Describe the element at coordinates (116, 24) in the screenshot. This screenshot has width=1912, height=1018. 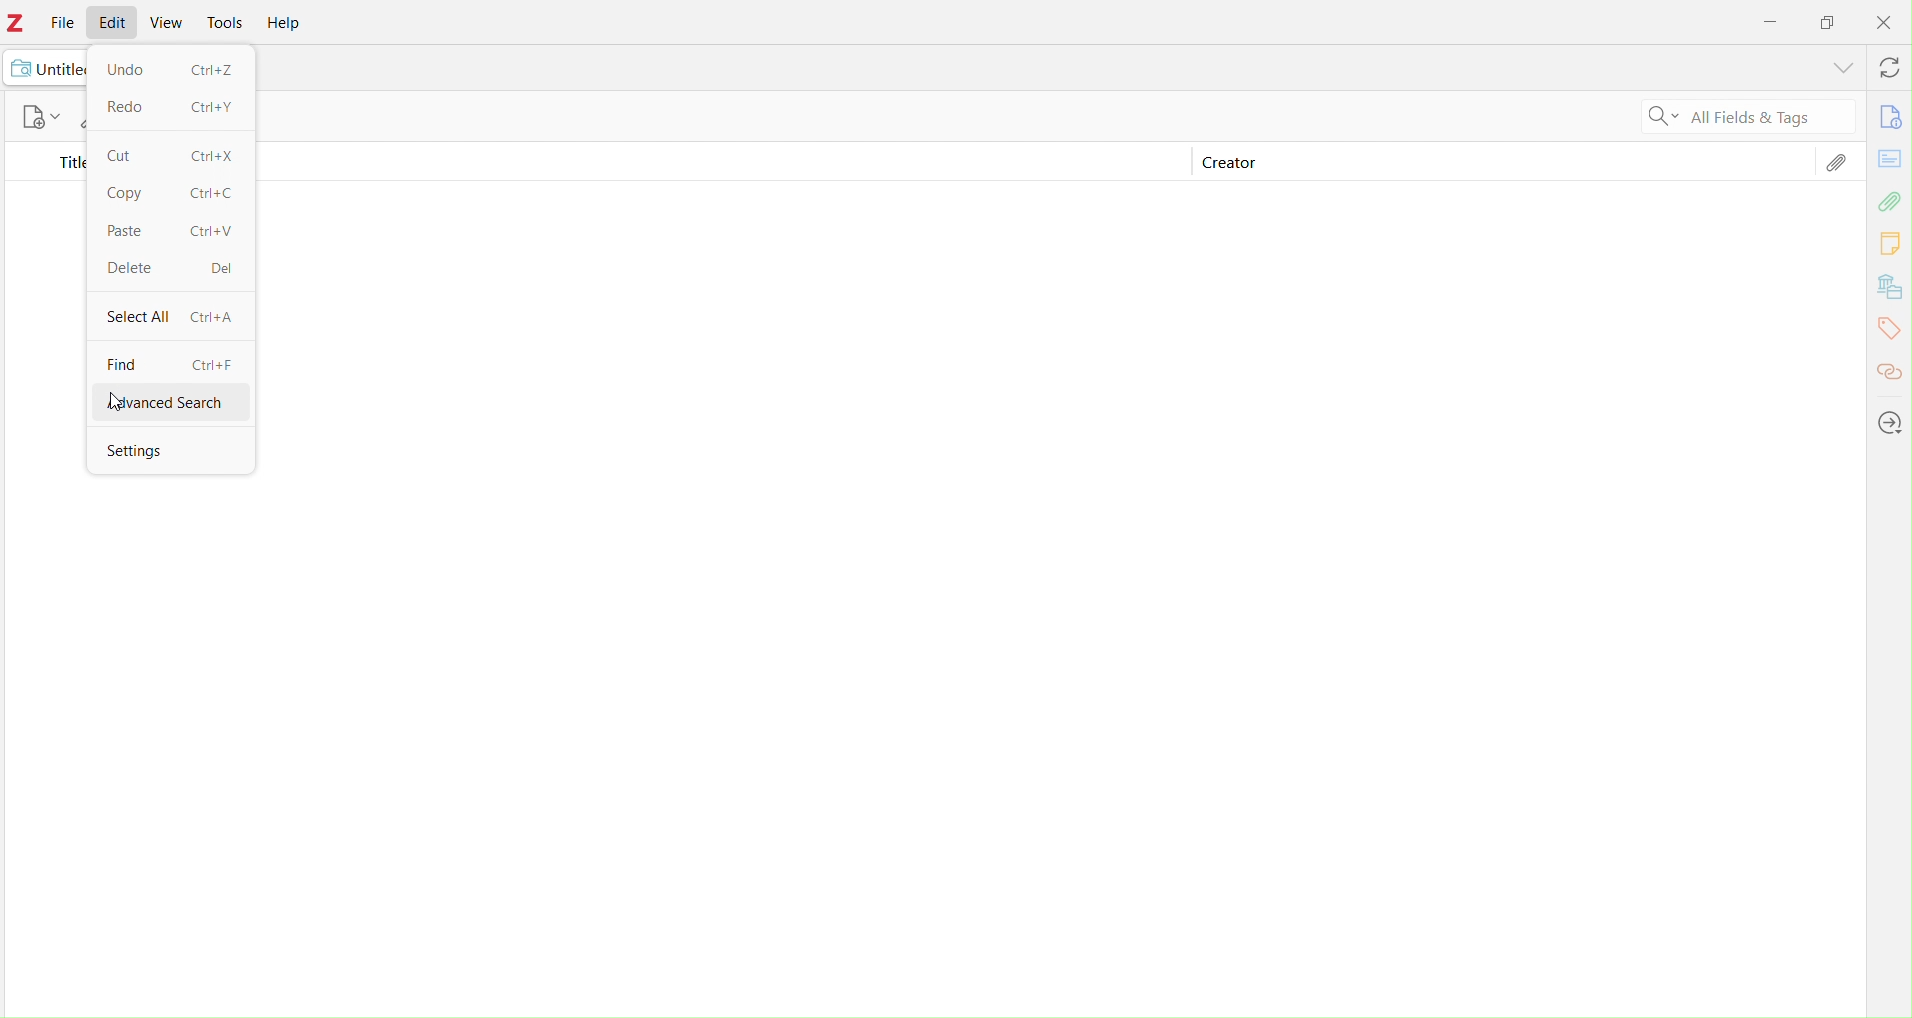
I see `Edit` at that location.